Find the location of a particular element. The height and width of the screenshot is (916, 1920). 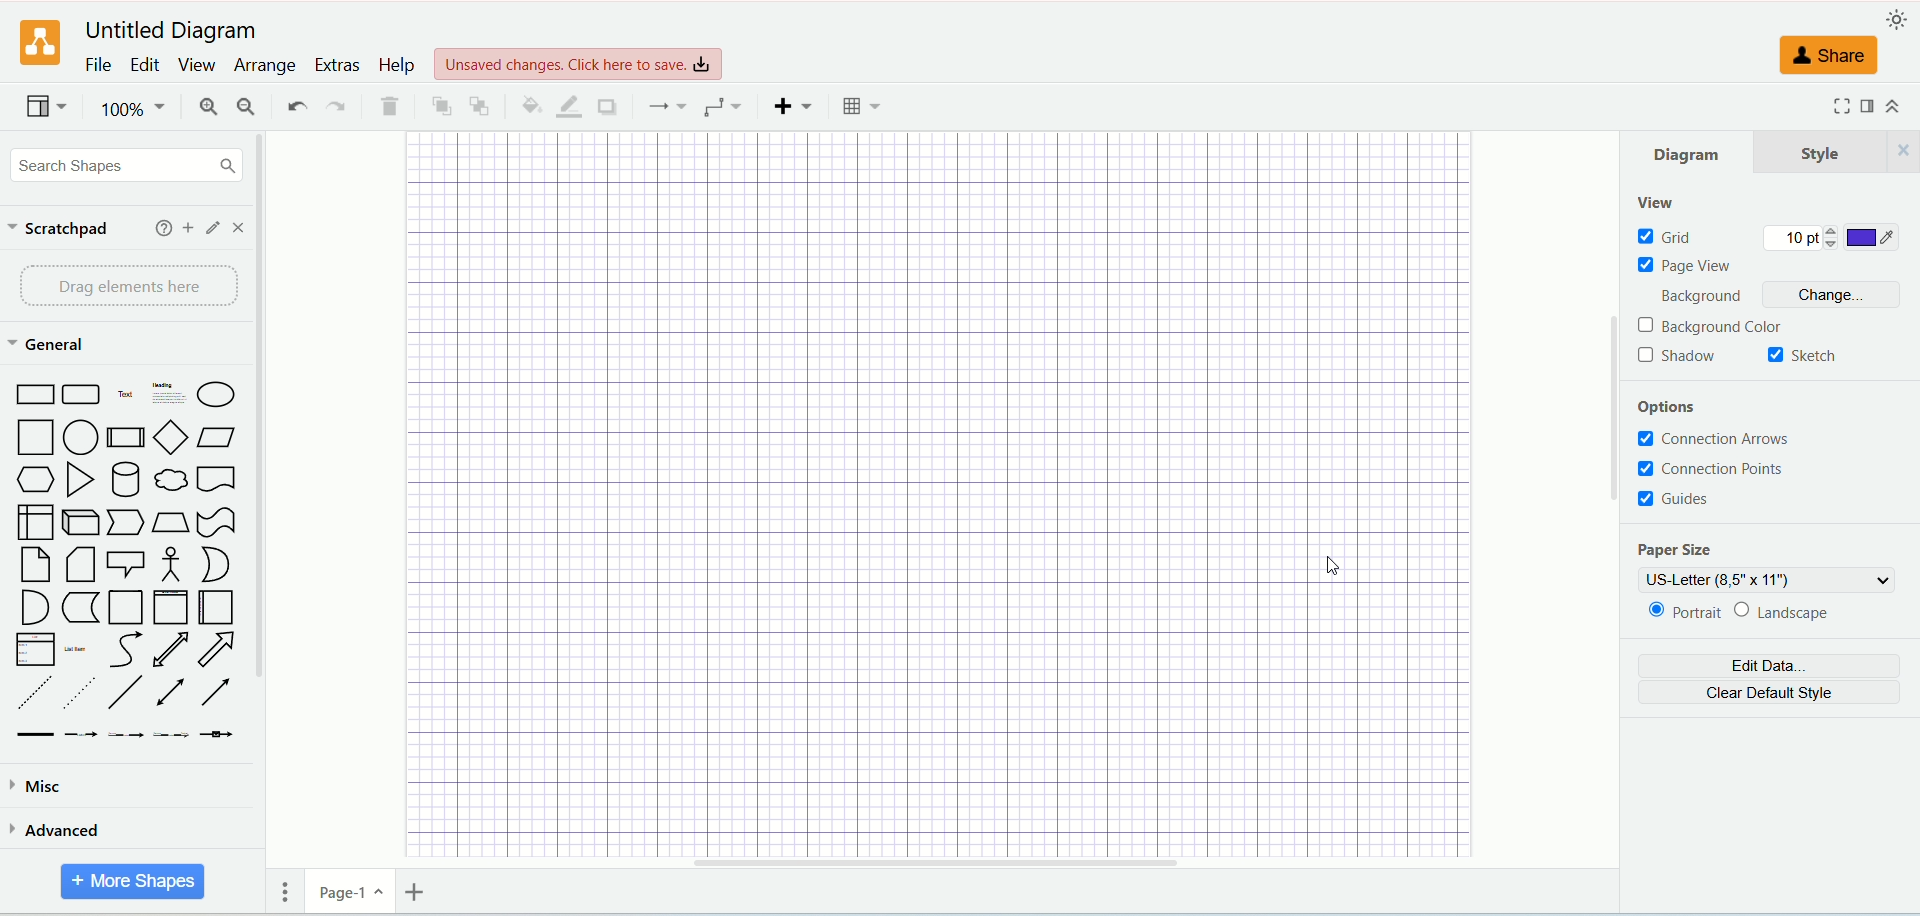

add is located at coordinates (188, 226).